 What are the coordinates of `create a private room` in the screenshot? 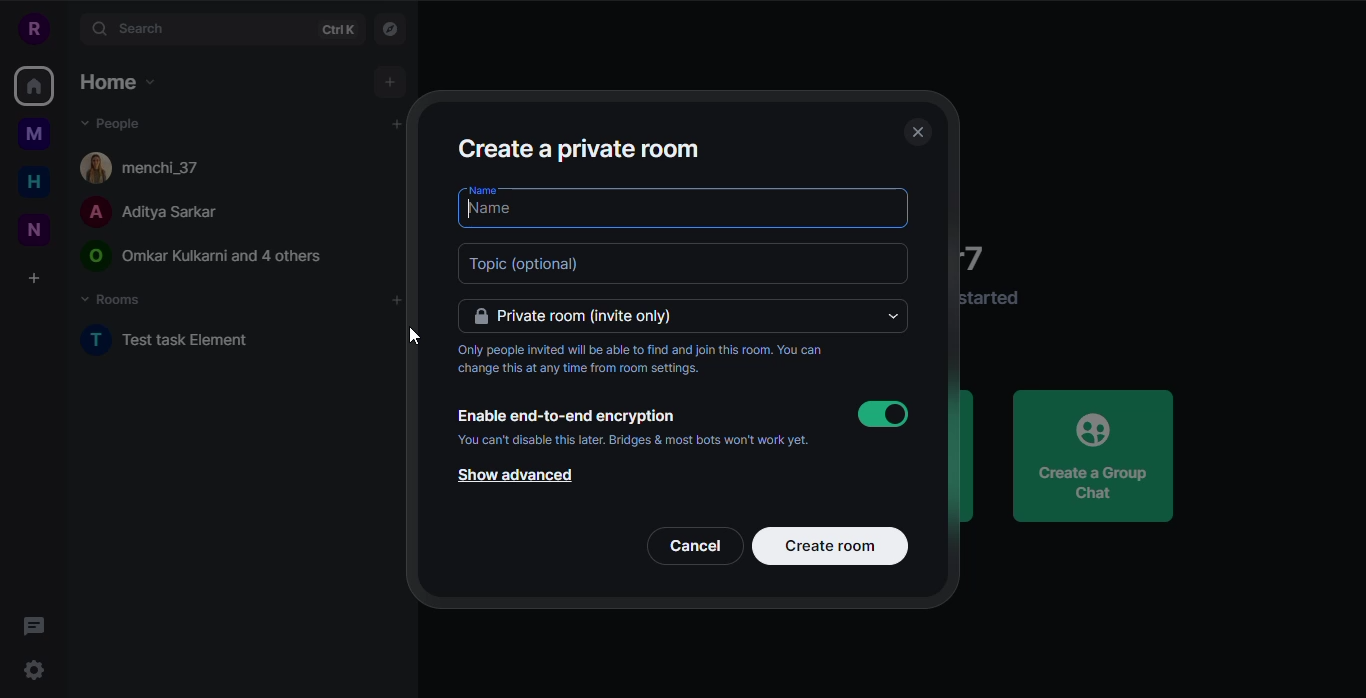 It's located at (578, 147).